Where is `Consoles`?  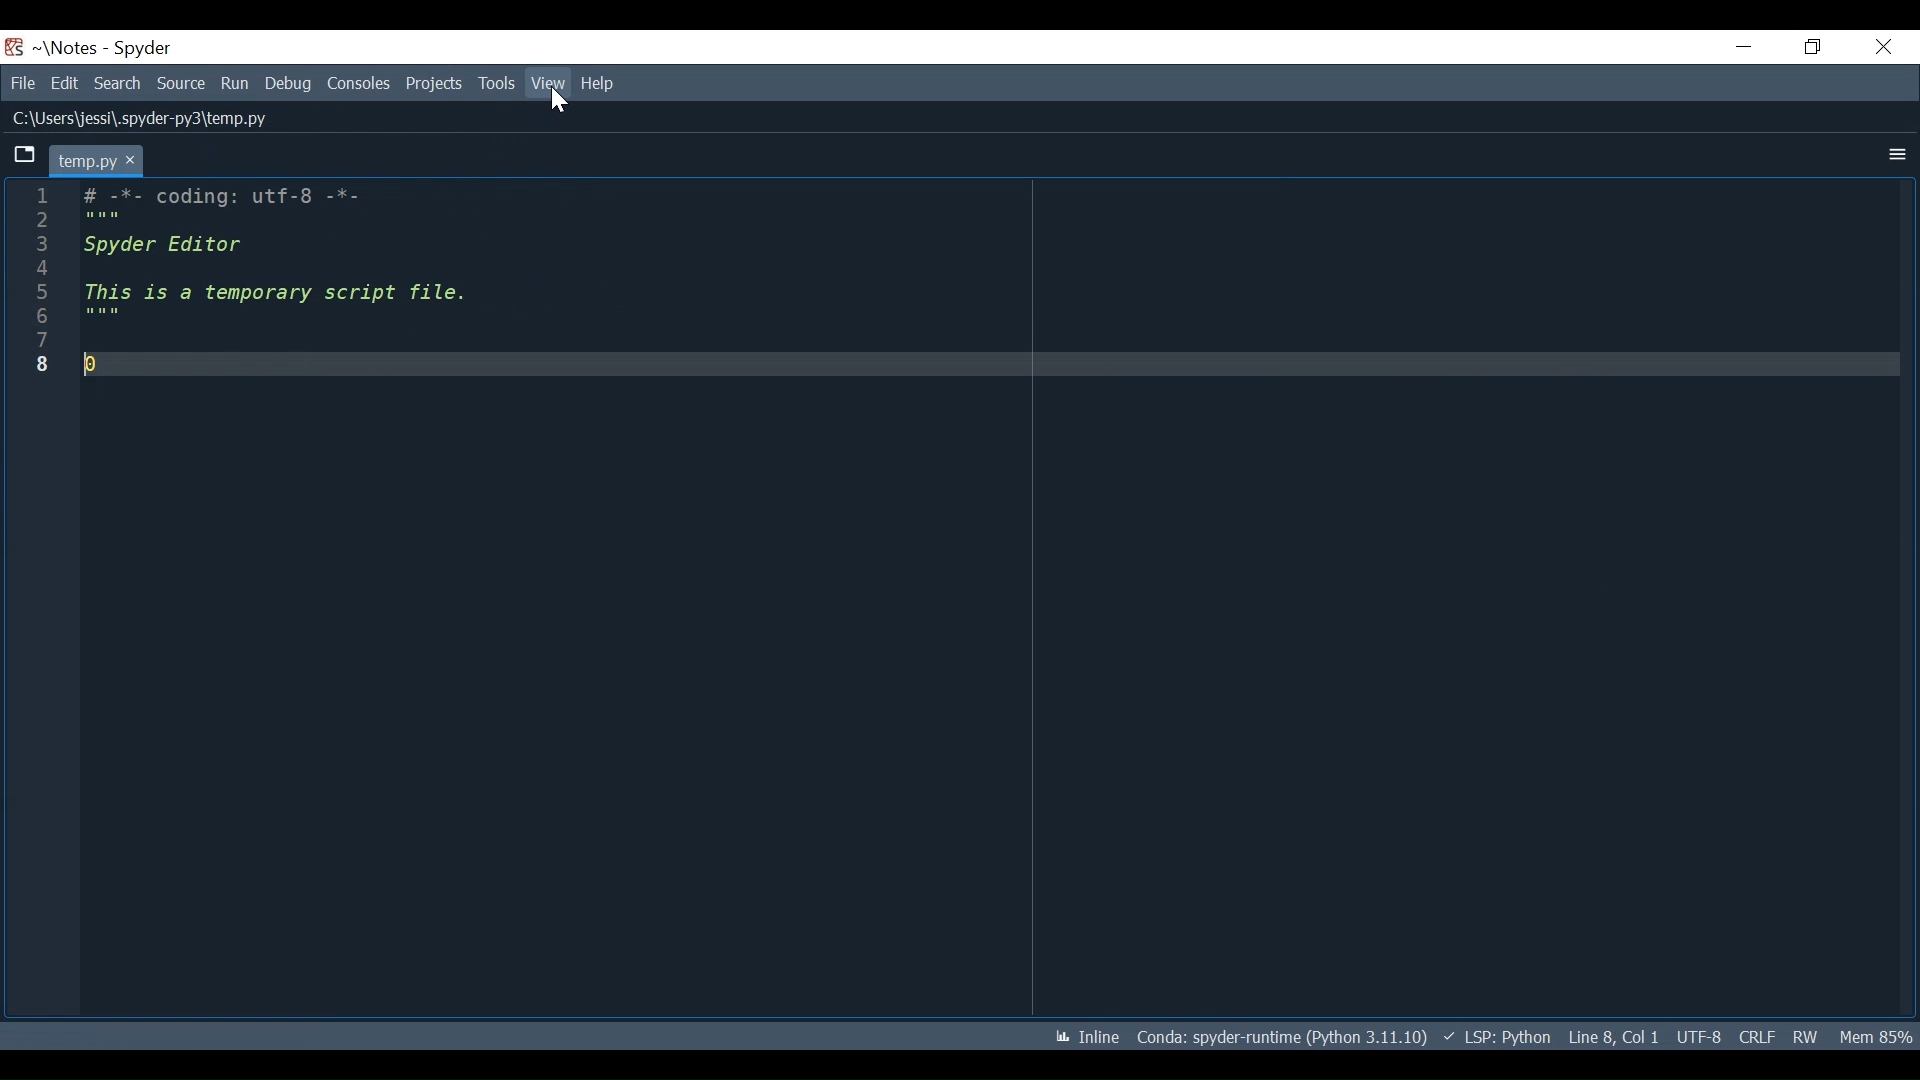 Consoles is located at coordinates (359, 84).